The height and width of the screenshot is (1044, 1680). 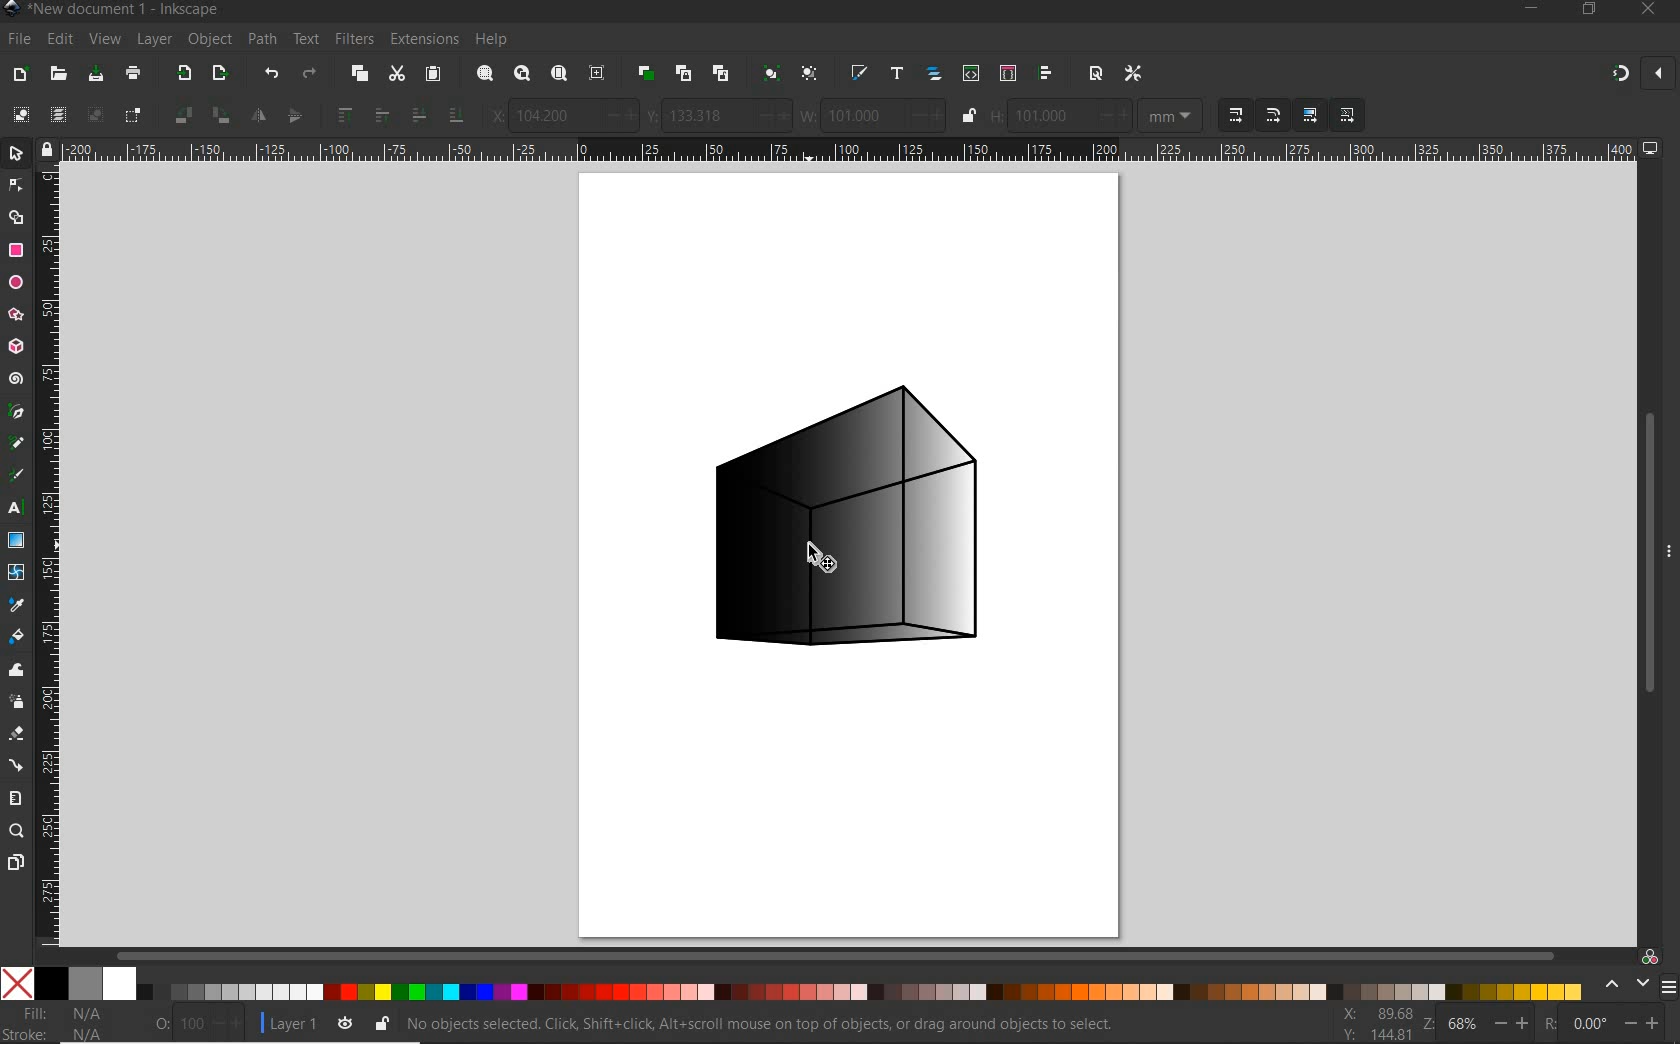 I want to click on PENCIL TOOL, so click(x=17, y=445).